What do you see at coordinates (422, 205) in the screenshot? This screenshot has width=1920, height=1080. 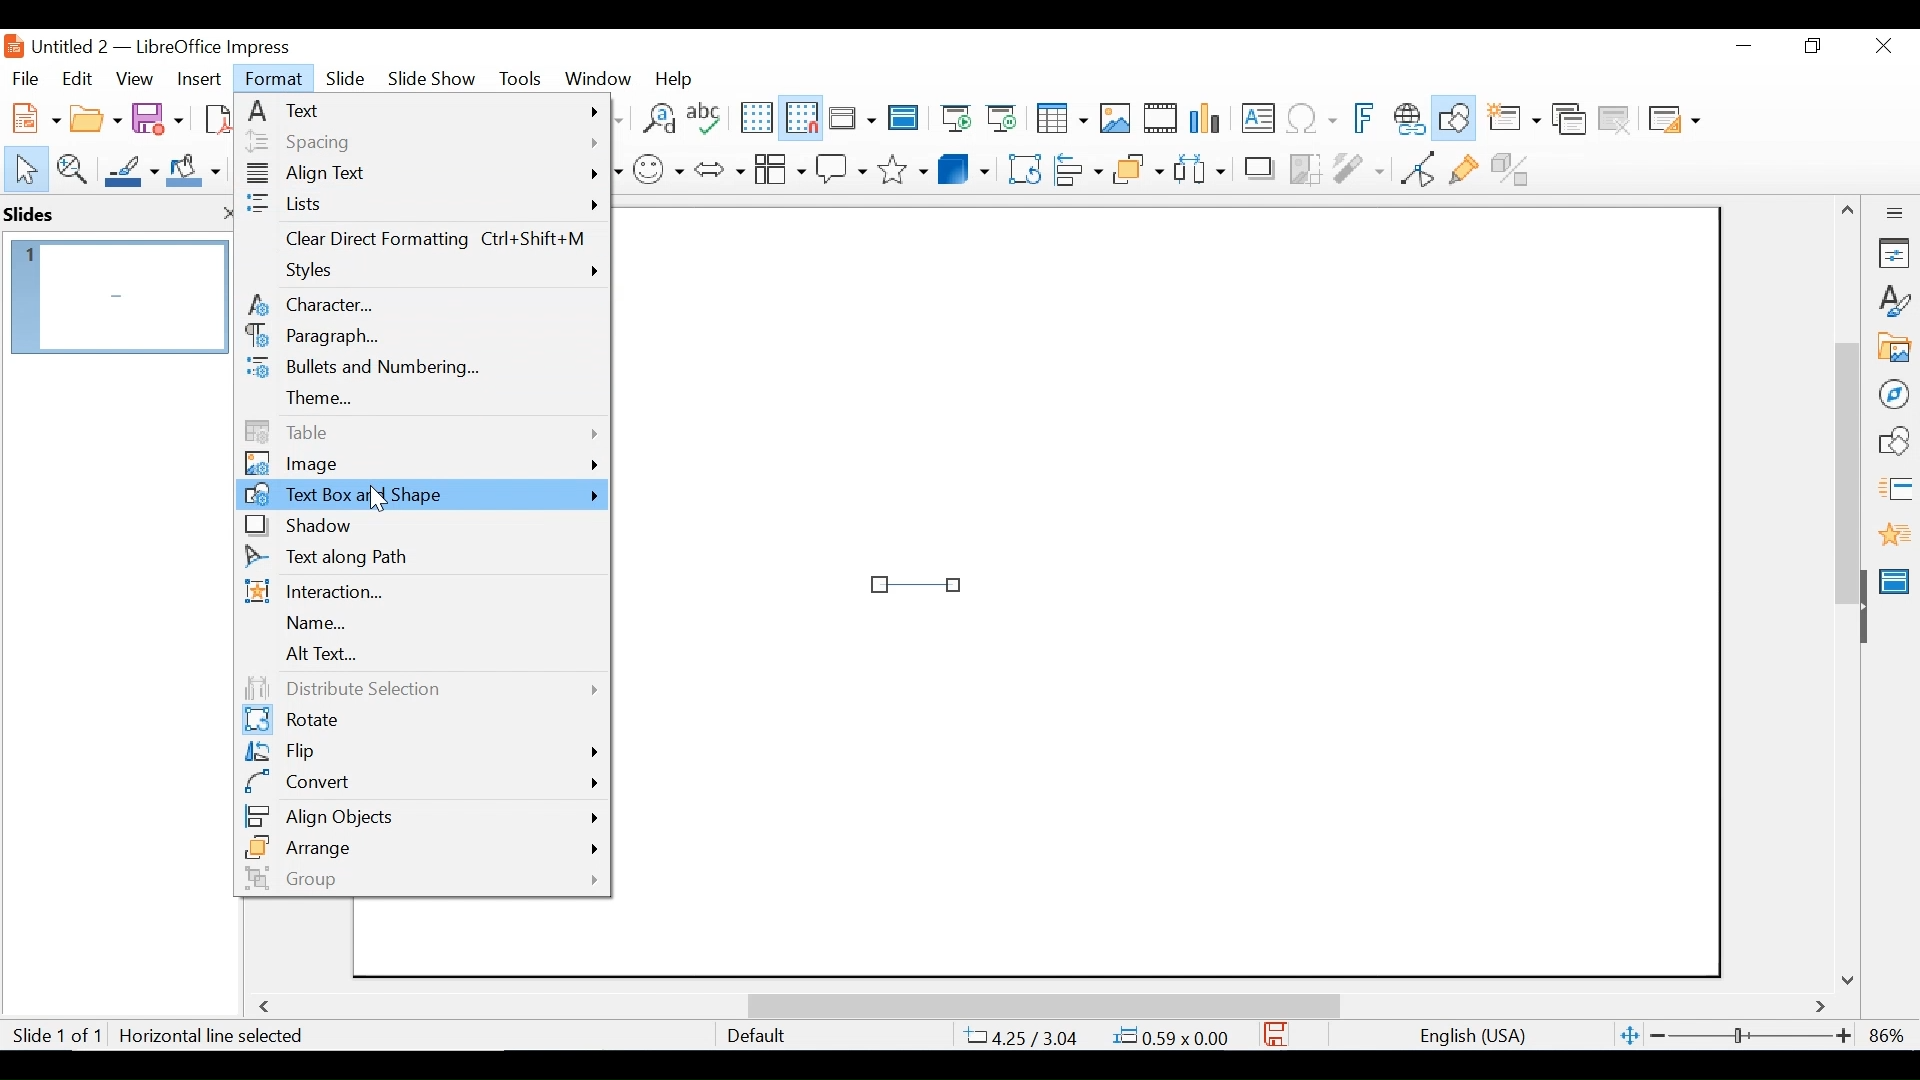 I see `Lists` at bounding box center [422, 205].